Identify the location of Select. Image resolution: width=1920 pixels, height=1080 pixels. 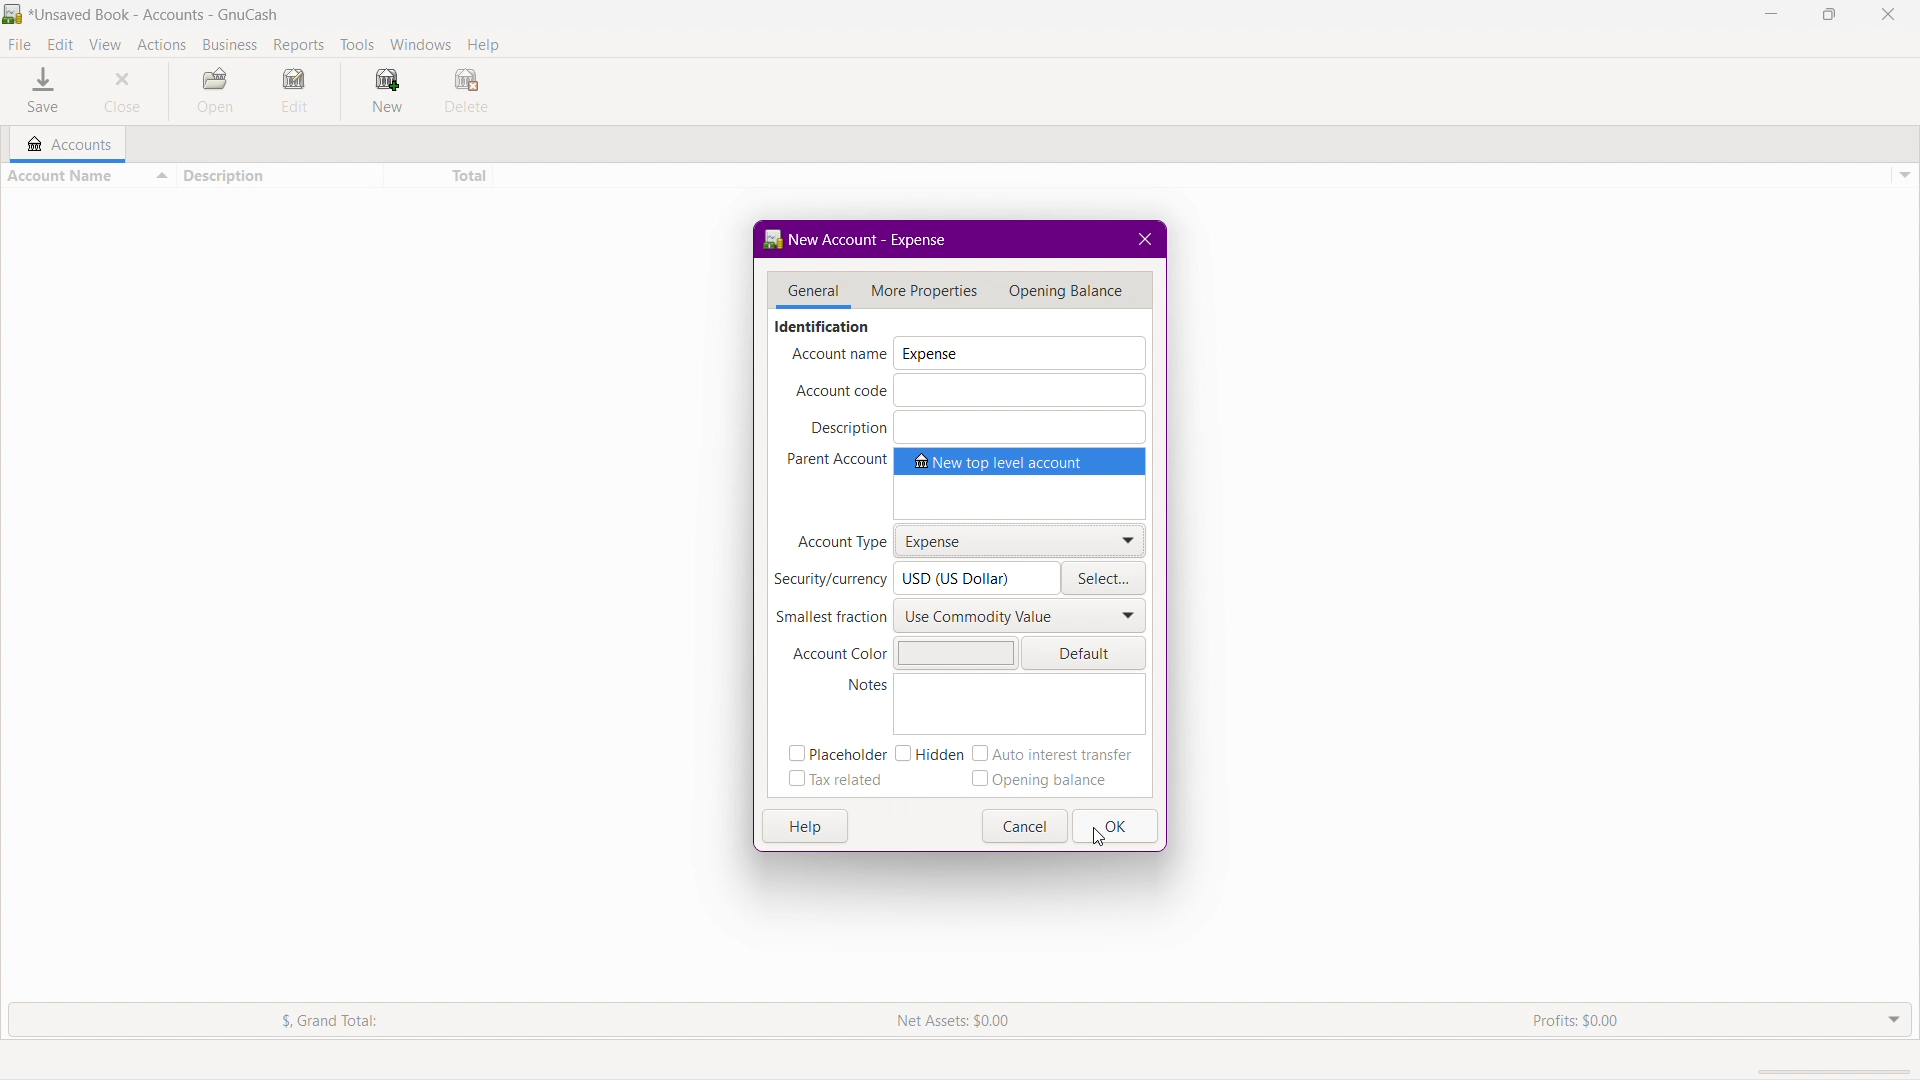
(1106, 581).